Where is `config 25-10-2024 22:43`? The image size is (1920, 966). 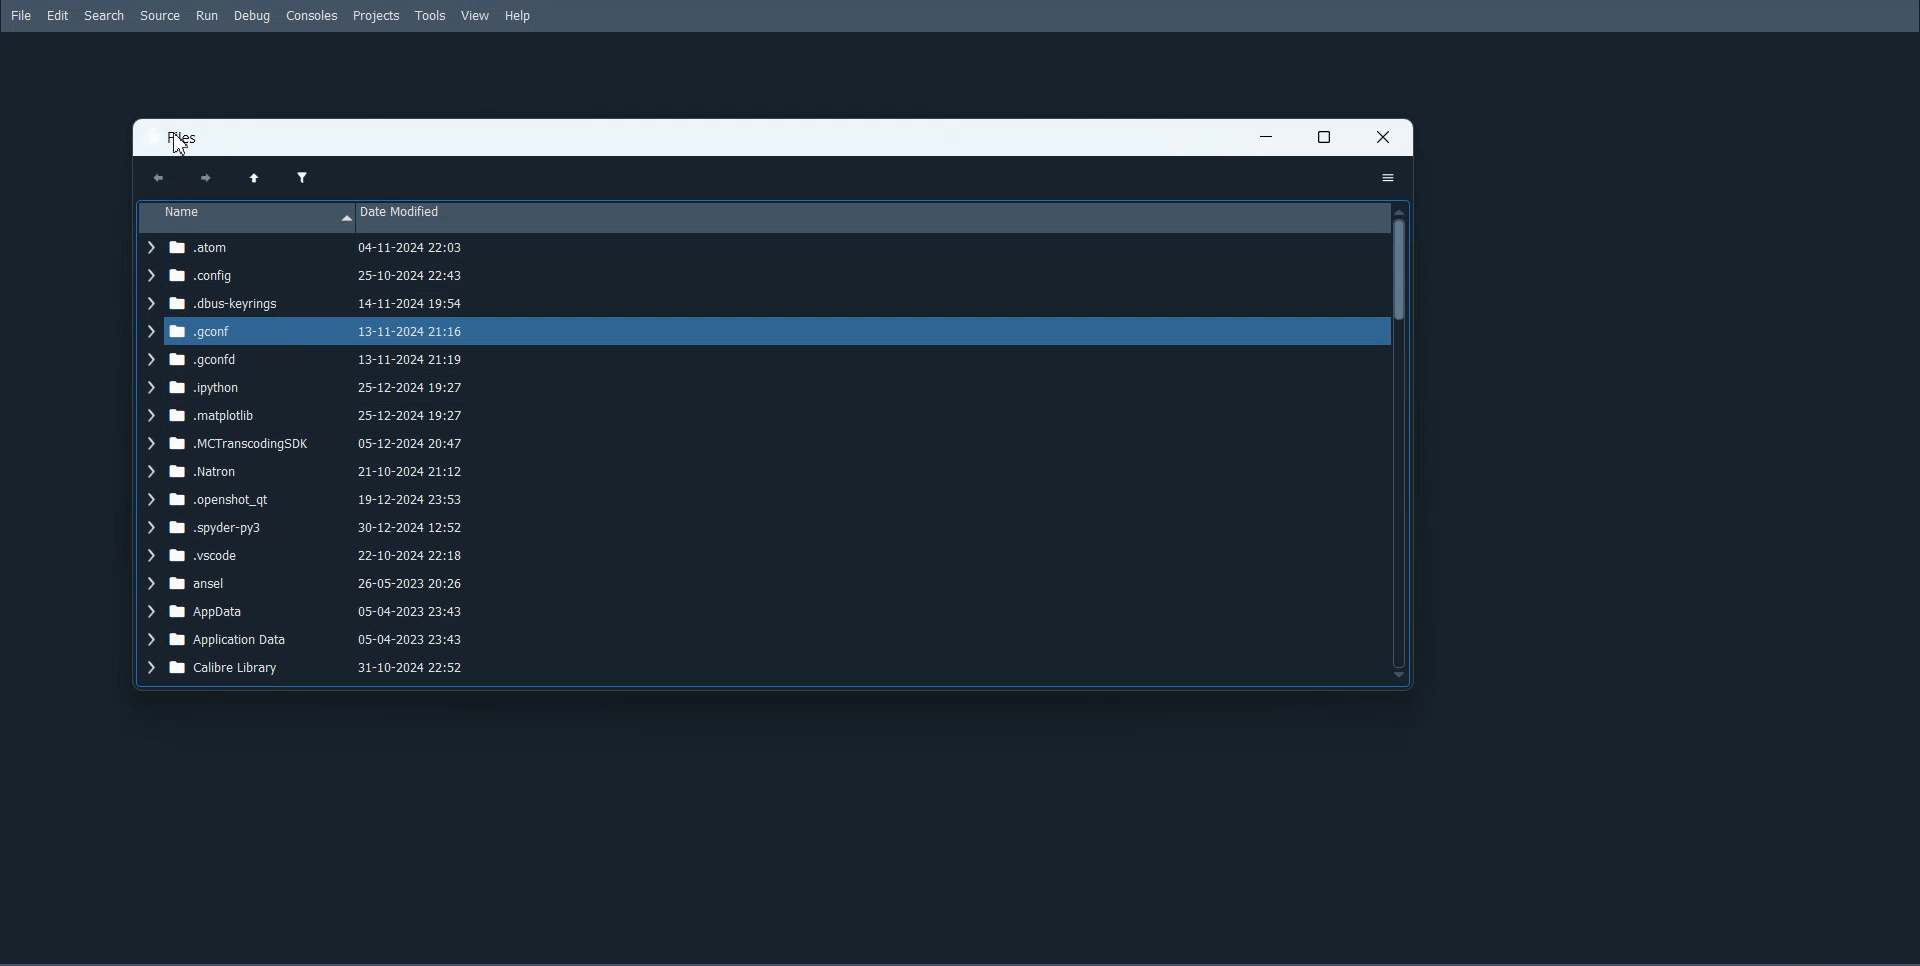 config 25-10-2024 22:43 is located at coordinates (304, 276).